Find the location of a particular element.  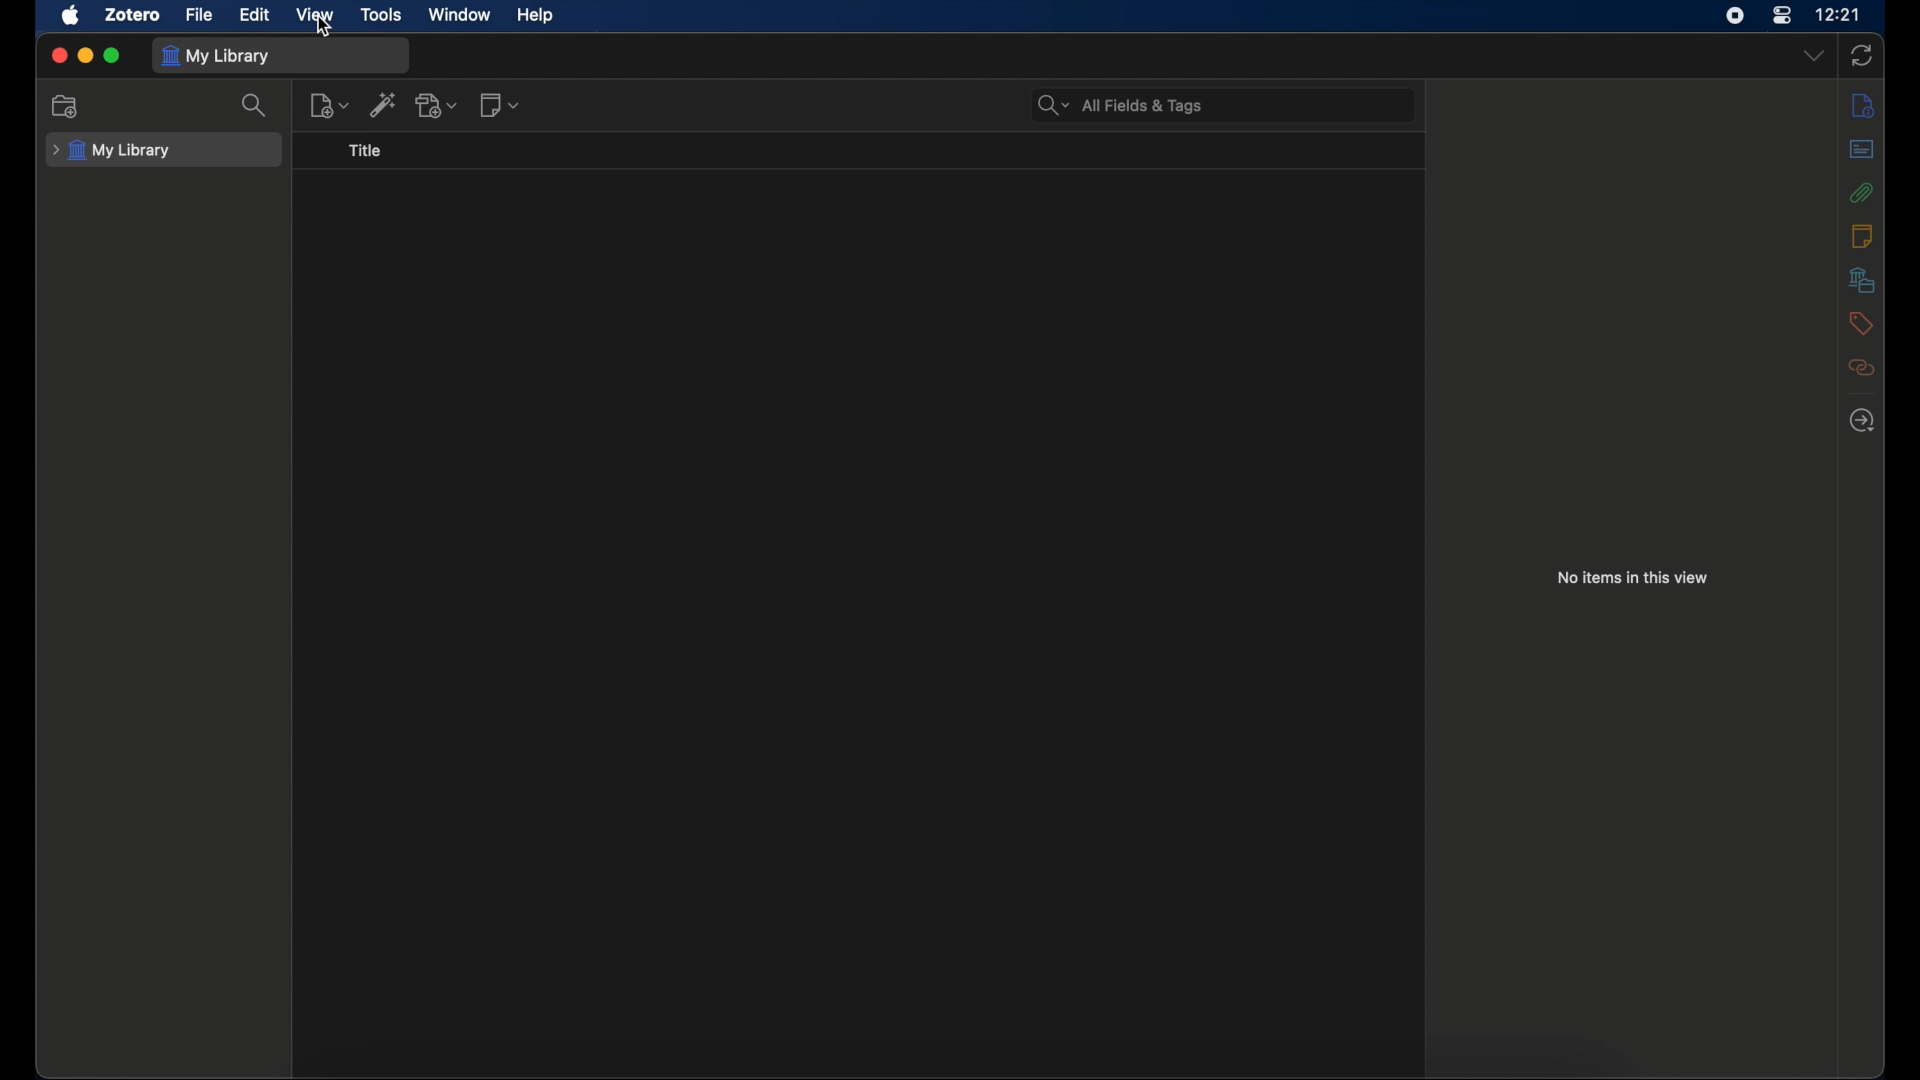

maximize is located at coordinates (114, 56).